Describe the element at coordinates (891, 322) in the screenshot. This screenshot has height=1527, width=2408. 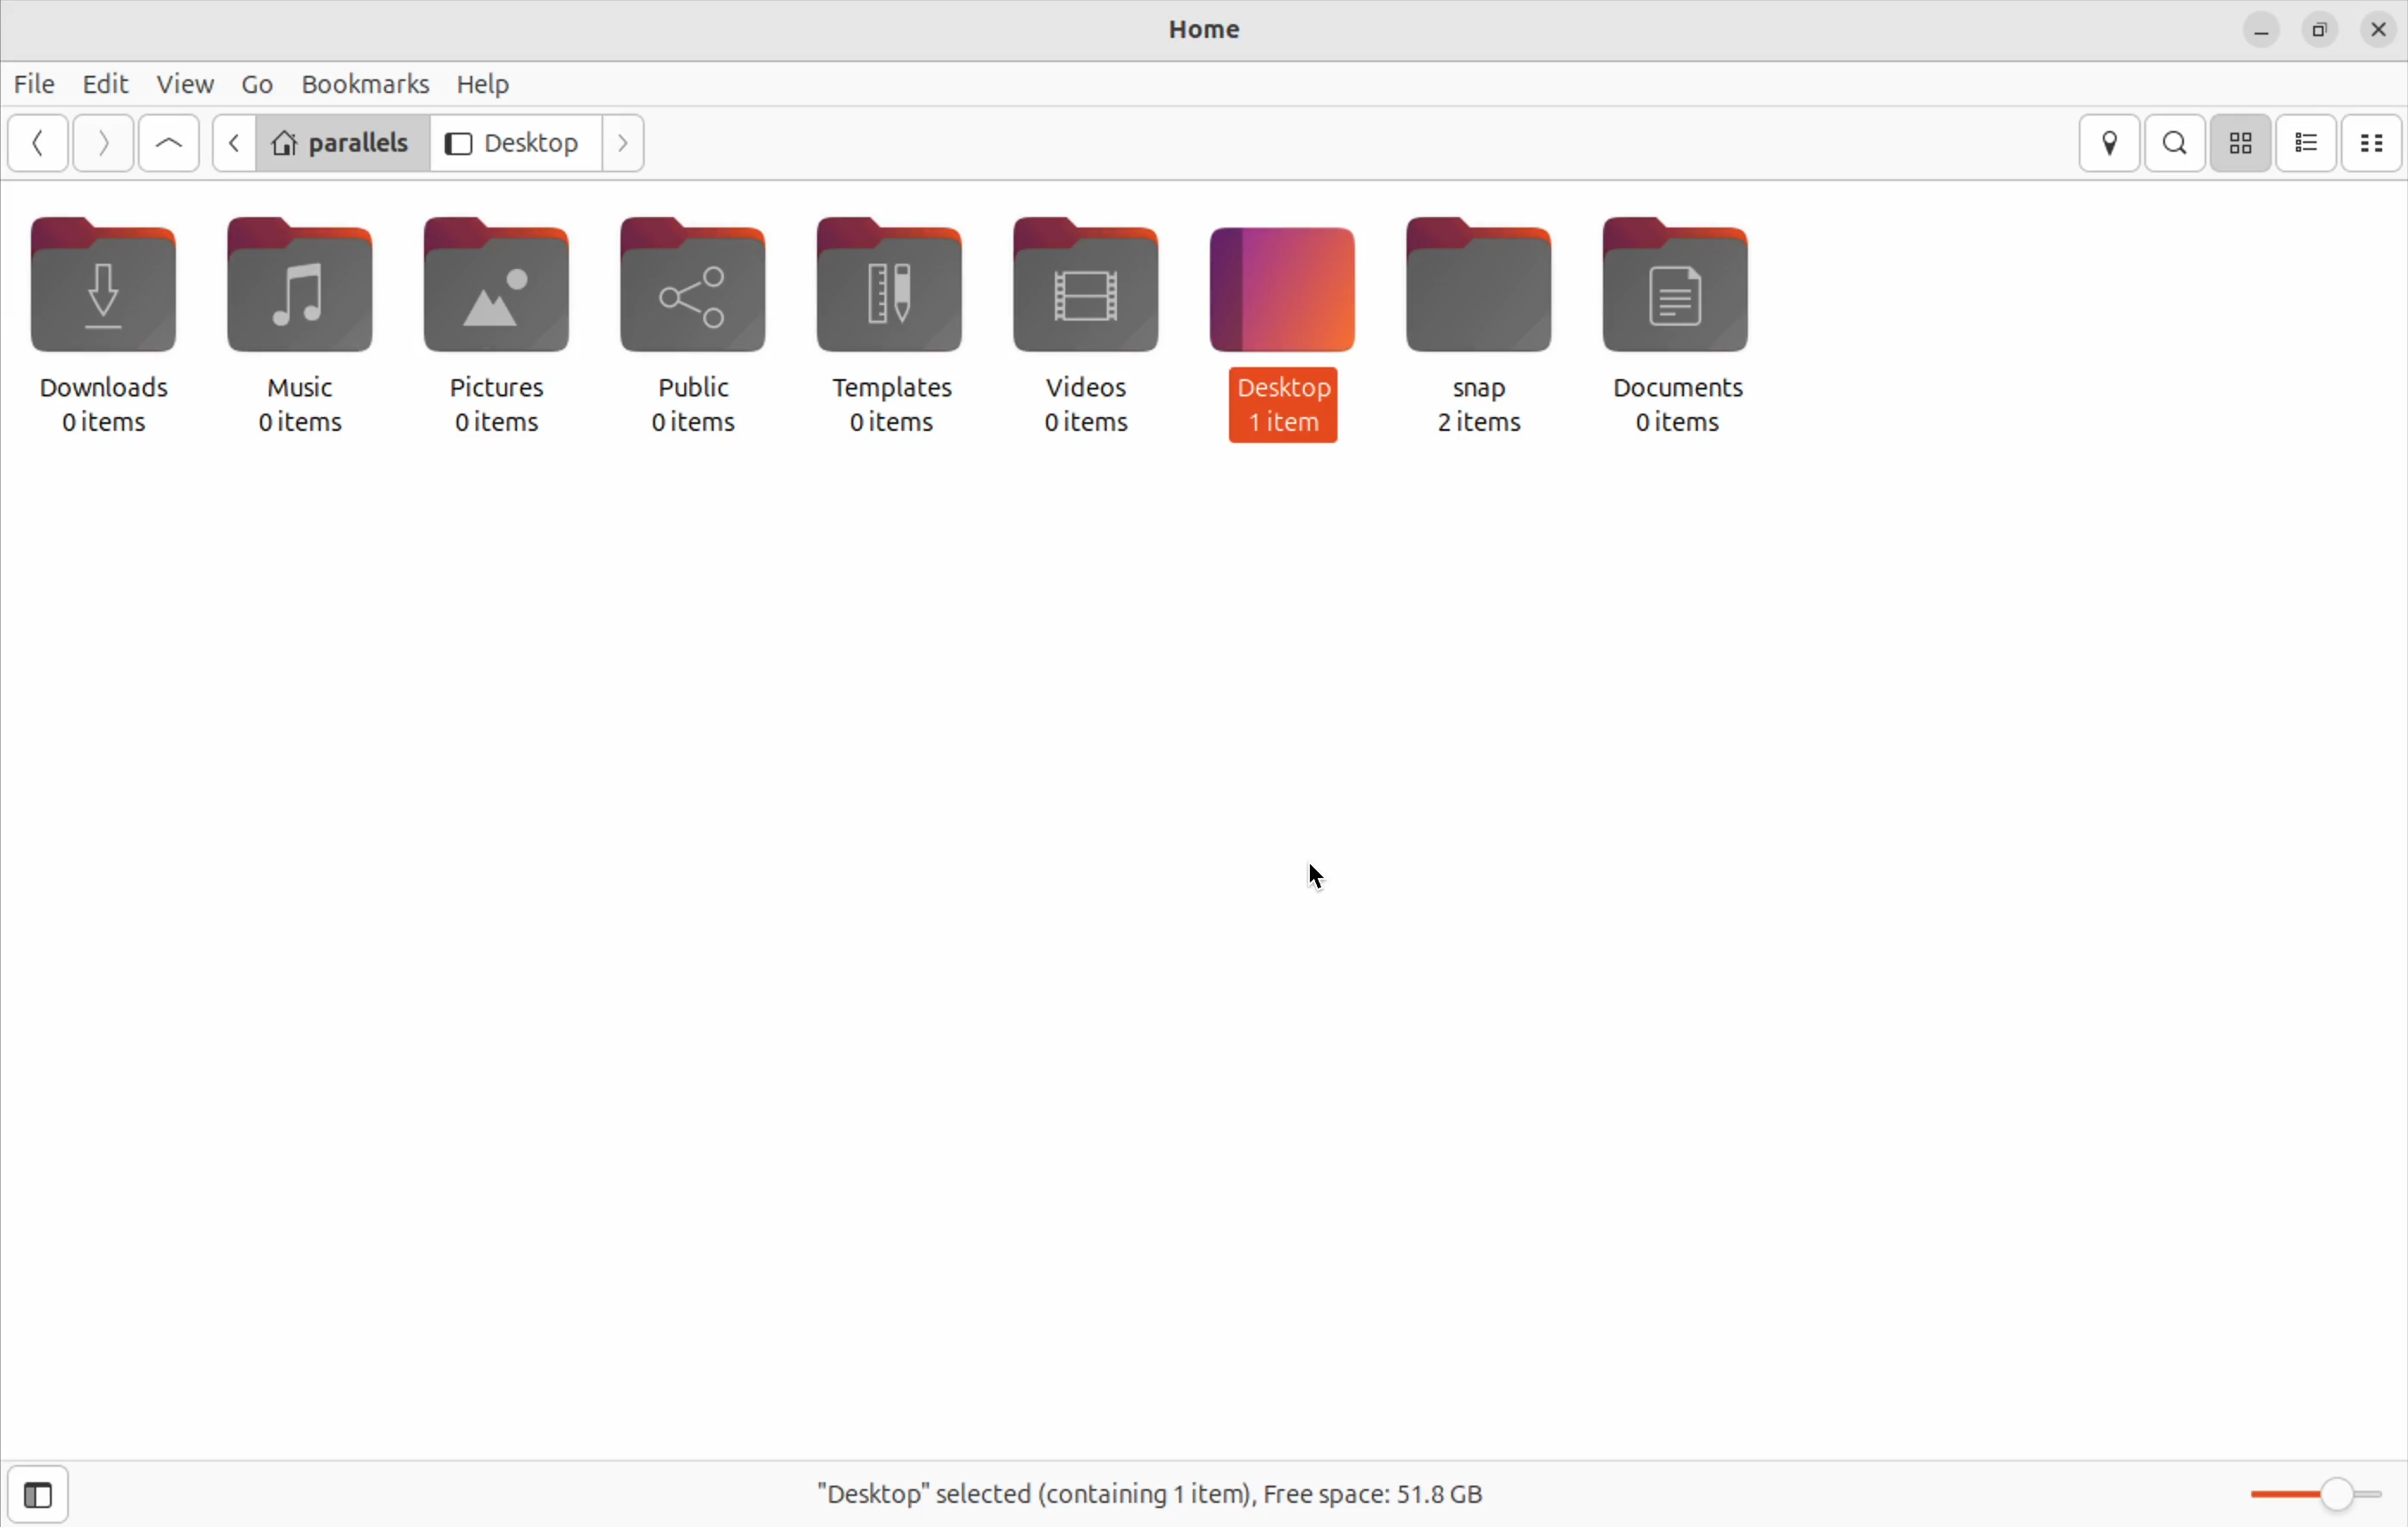
I see `templates 0 items` at that location.